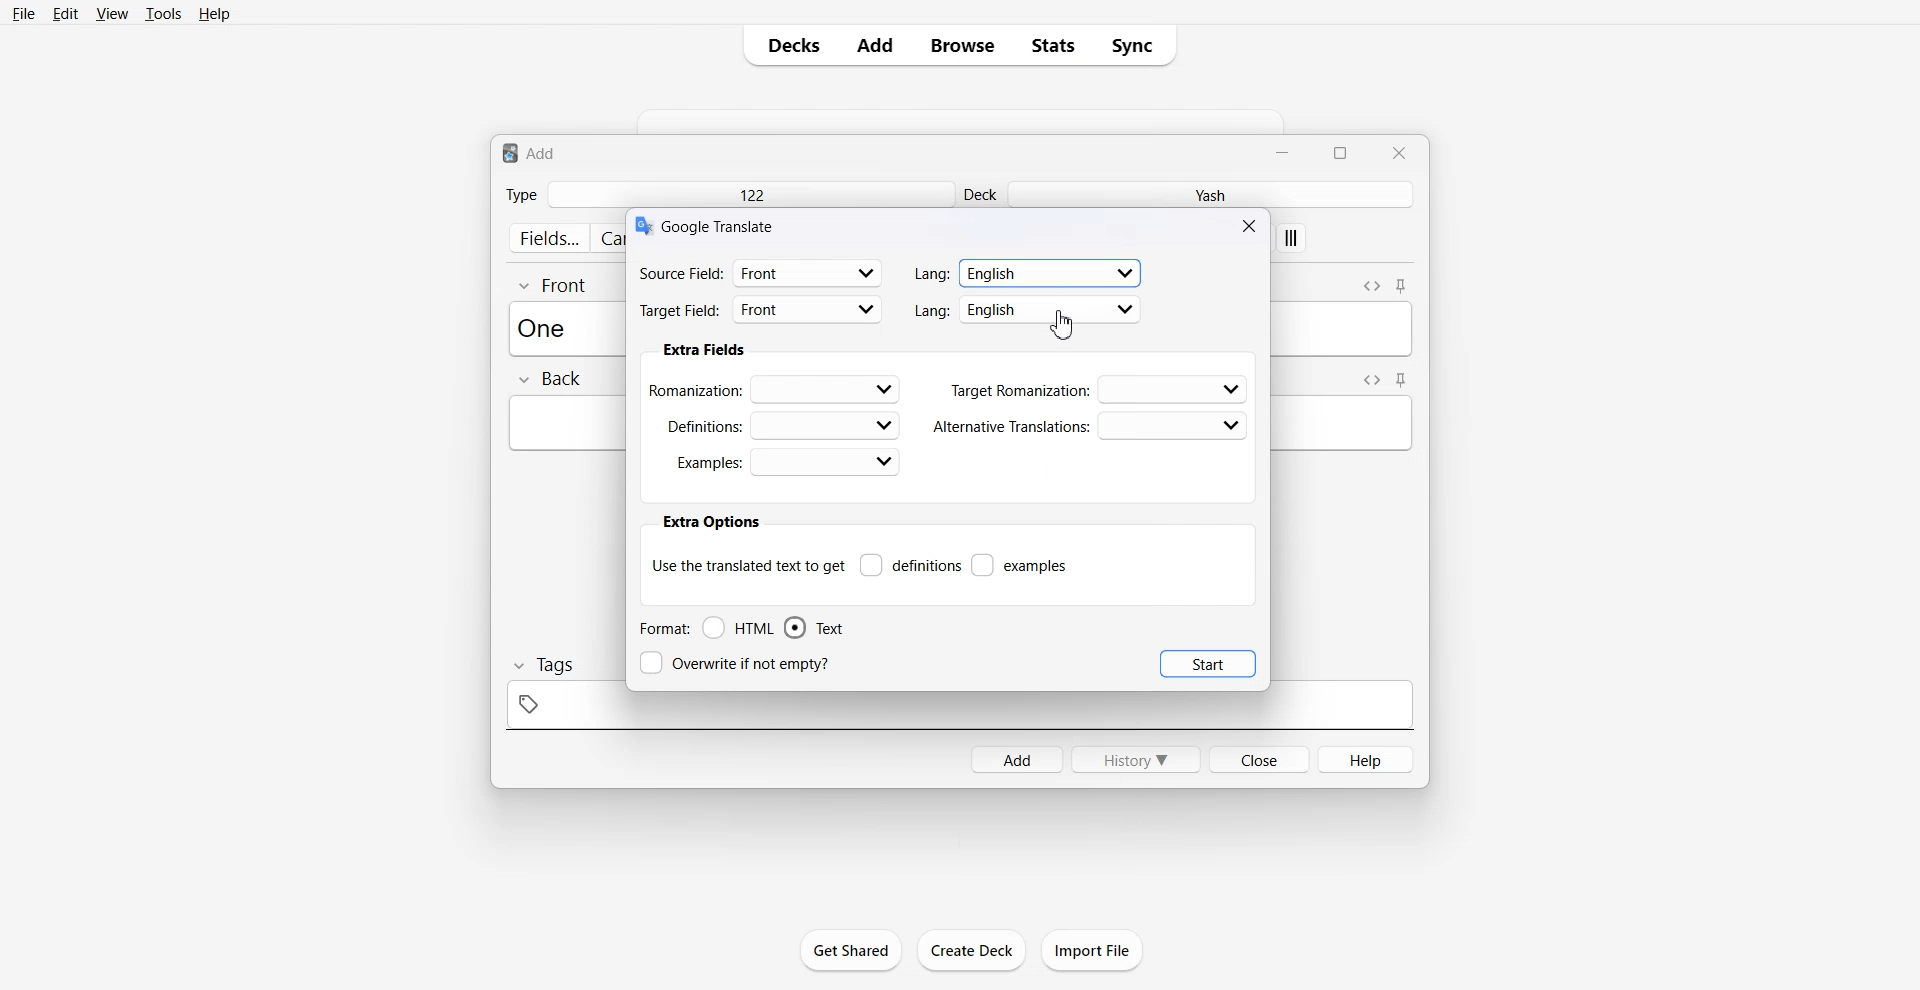  What do you see at coordinates (780, 424) in the screenshot?
I see `Definations` at bounding box center [780, 424].